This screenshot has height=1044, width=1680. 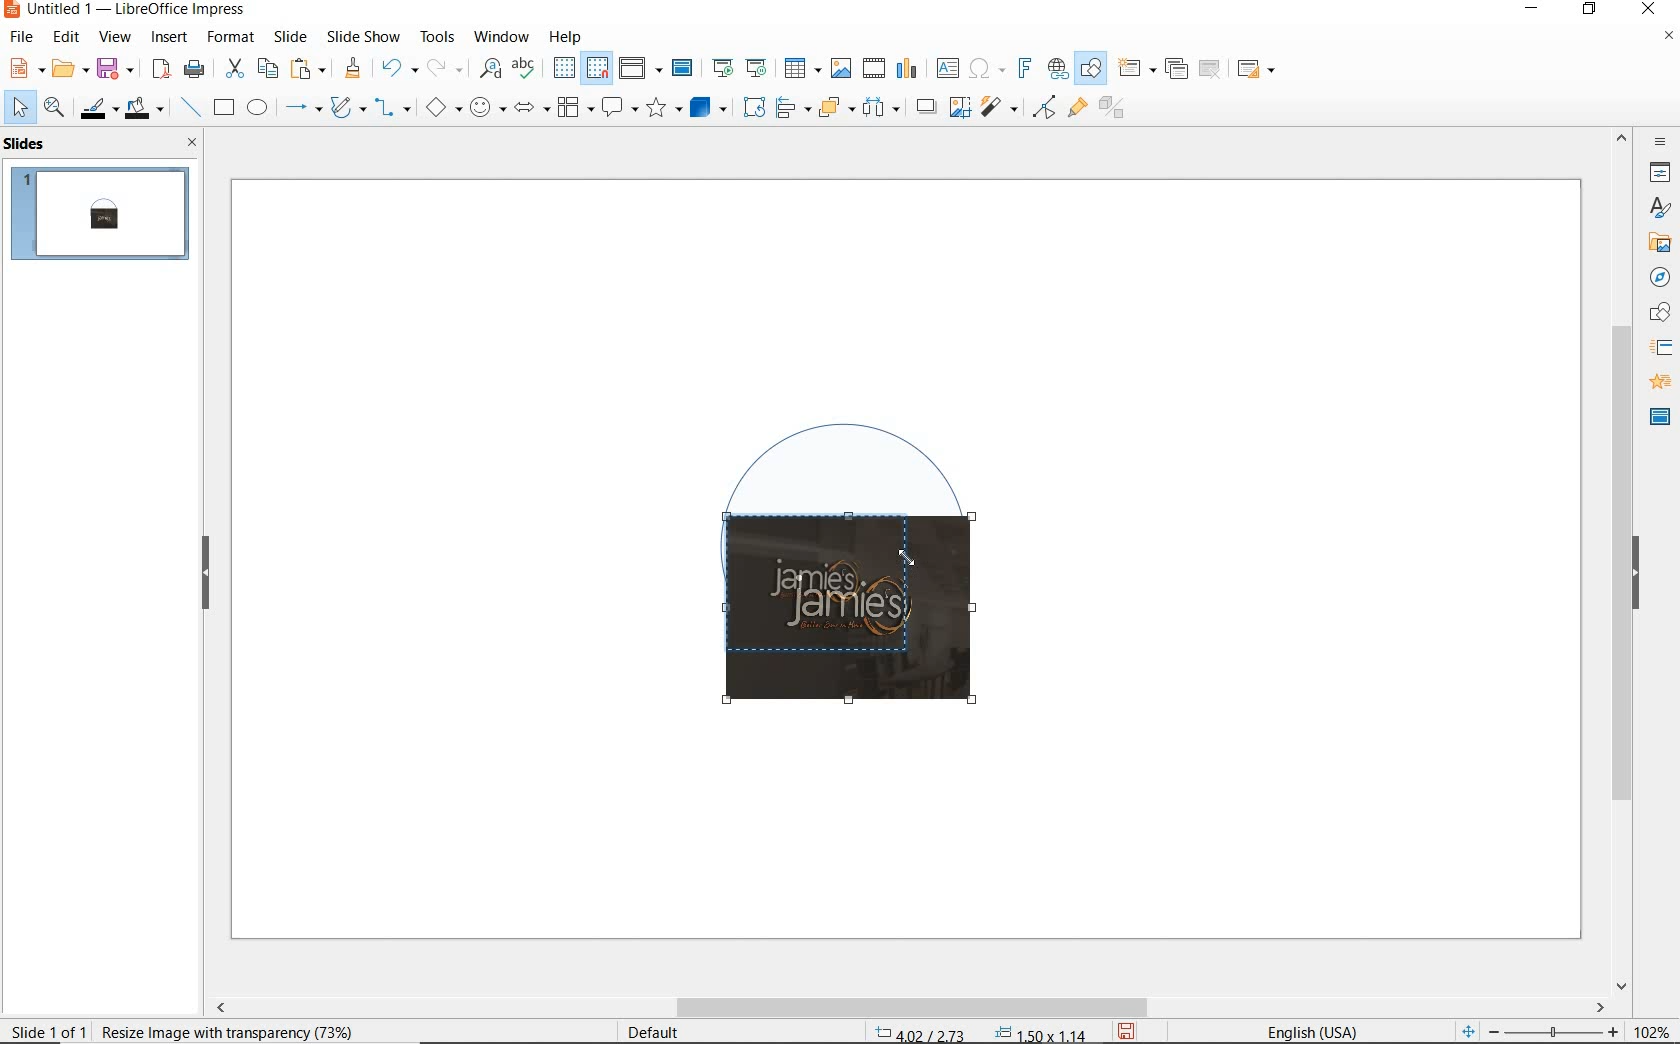 I want to click on styles, so click(x=1660, y=209).